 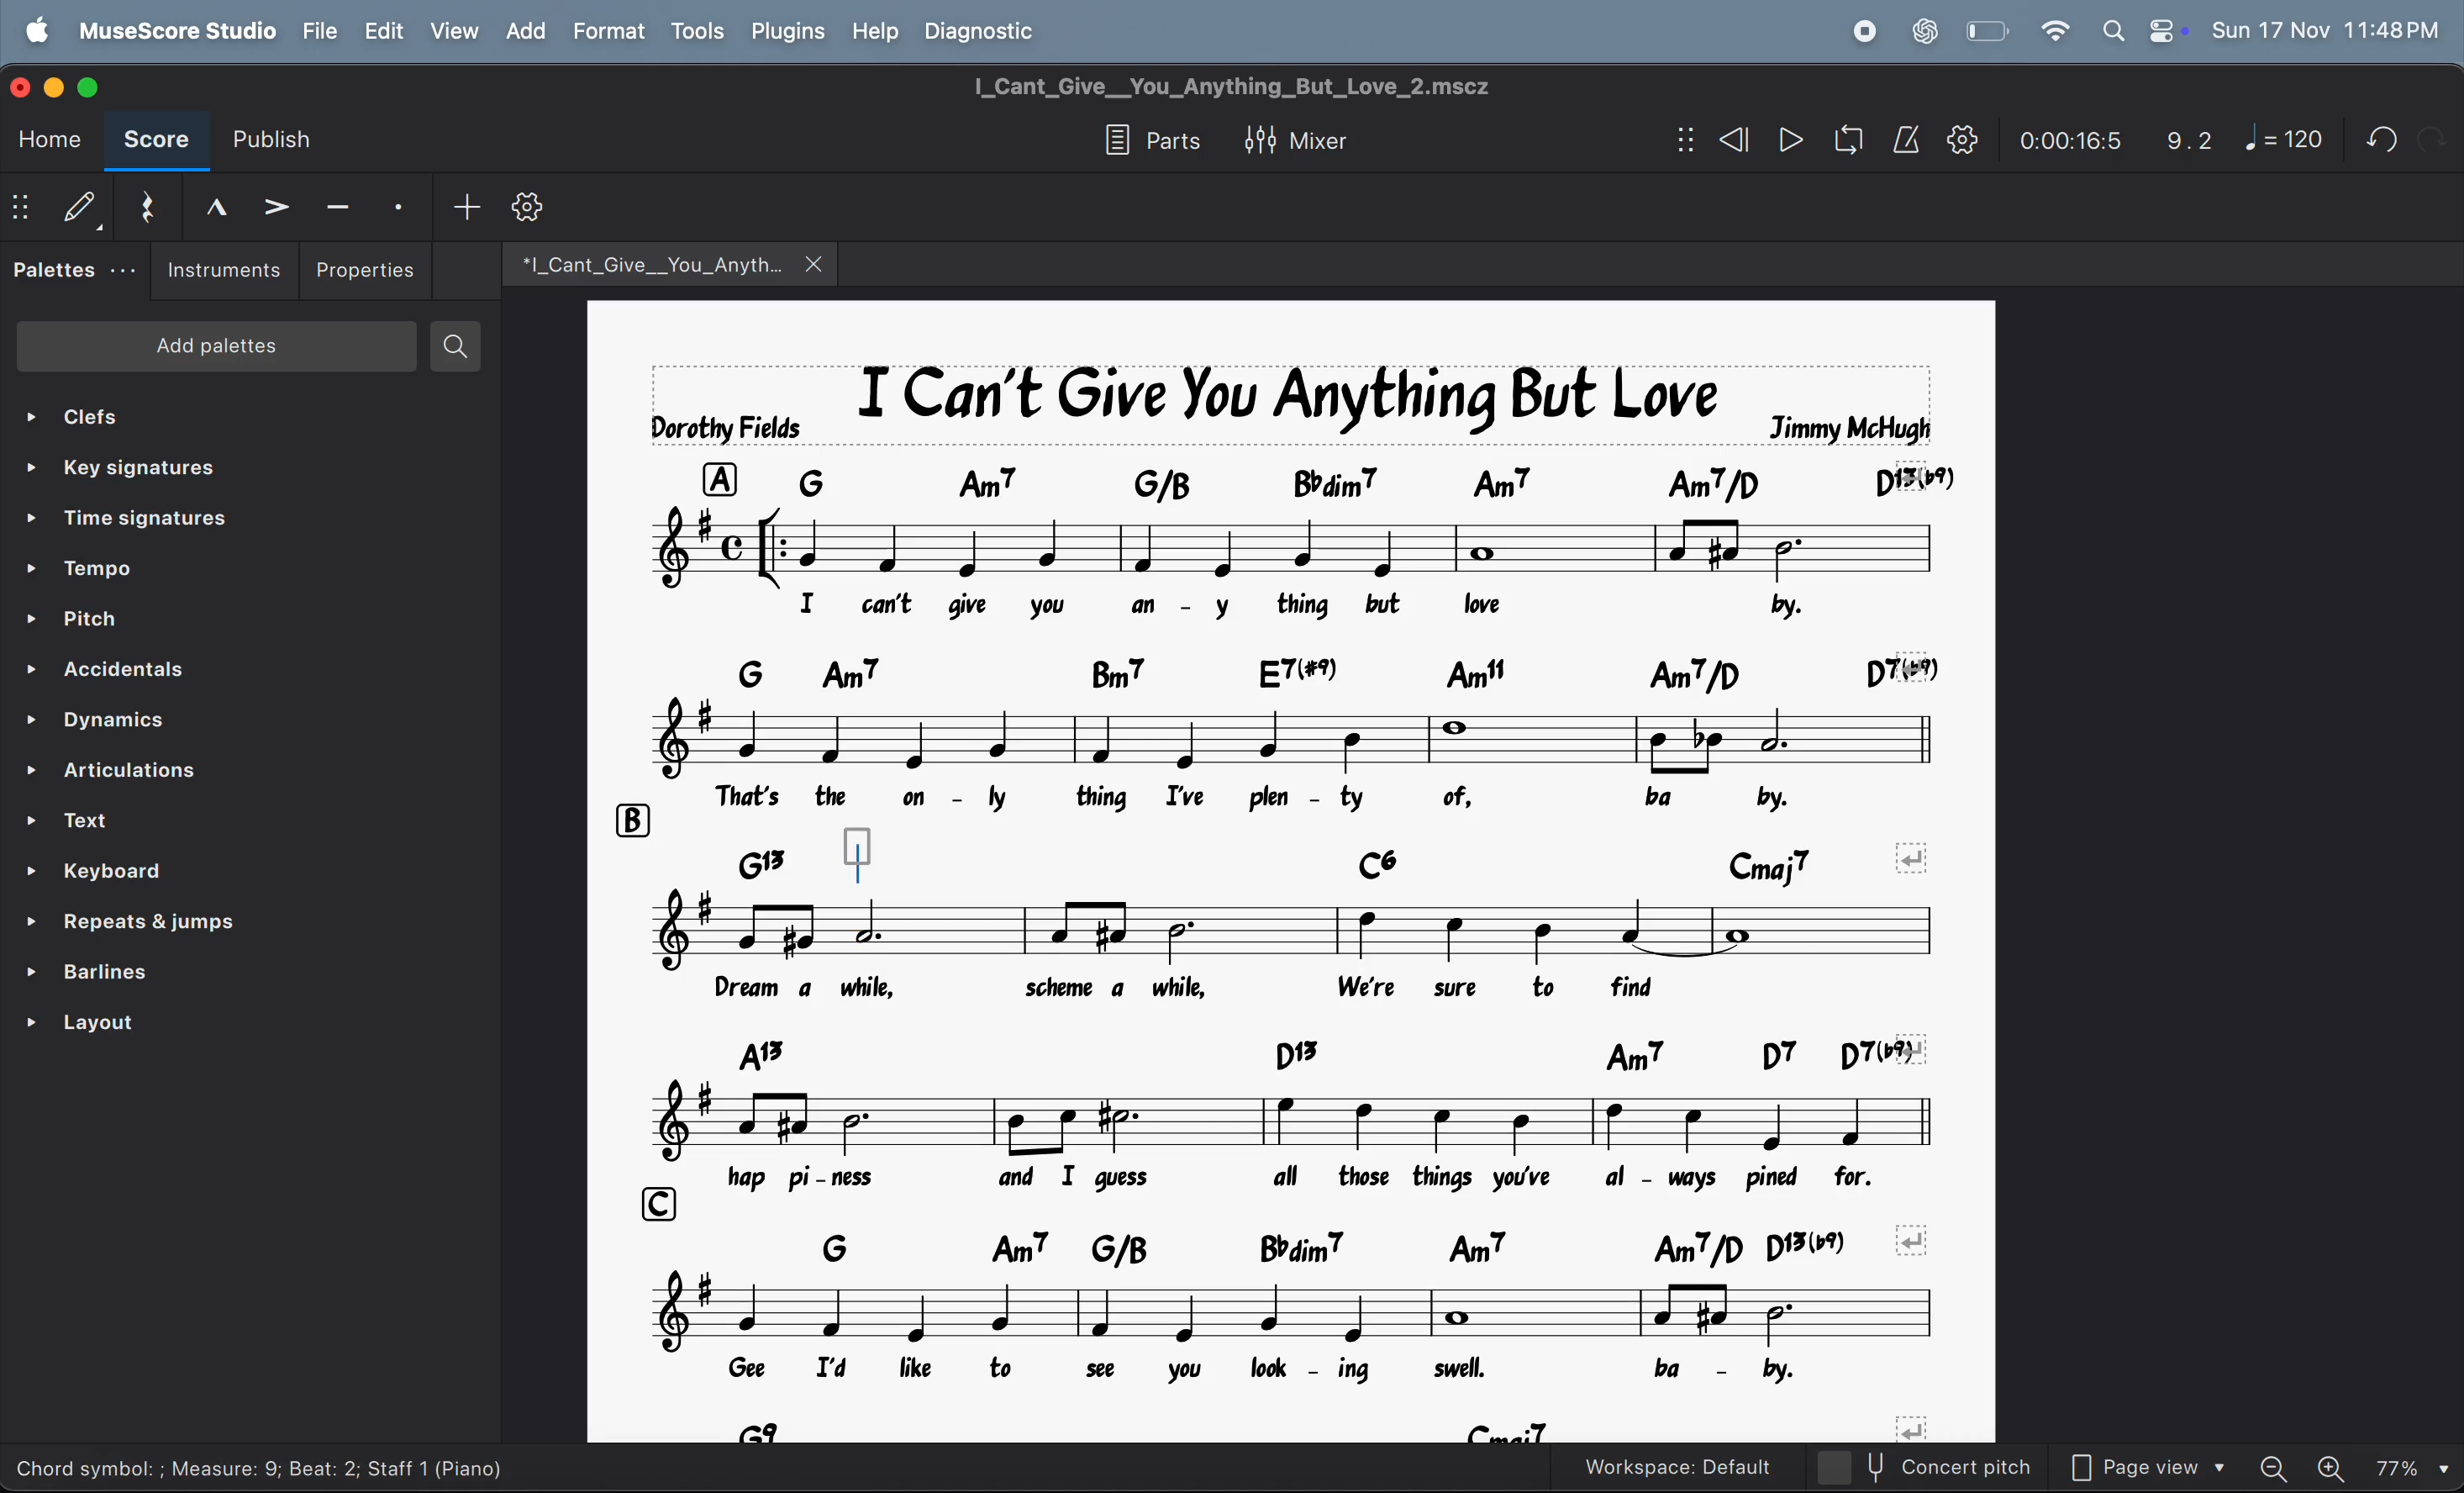 What do you see at coordinates (76, 267) in the screenshot?
I see `palettes` at bounding box center [76, 267].